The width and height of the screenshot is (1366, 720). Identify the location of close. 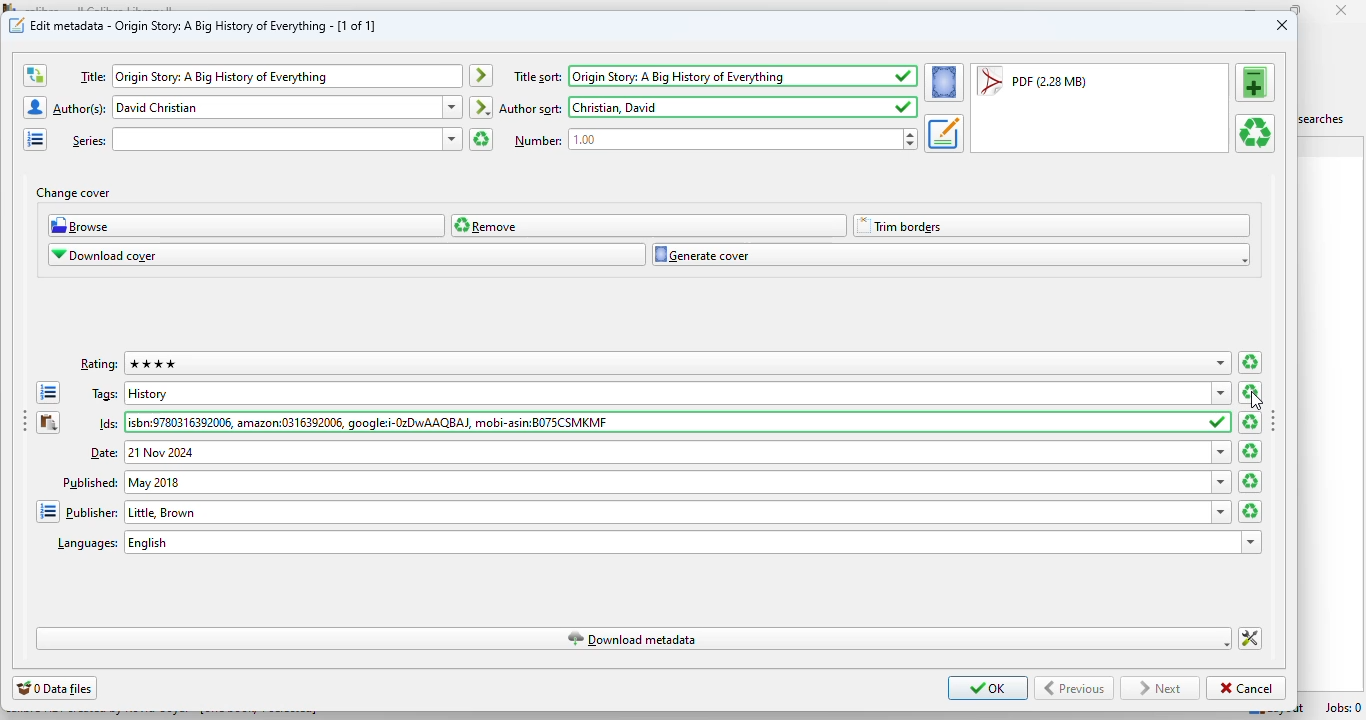
(1341, 9).